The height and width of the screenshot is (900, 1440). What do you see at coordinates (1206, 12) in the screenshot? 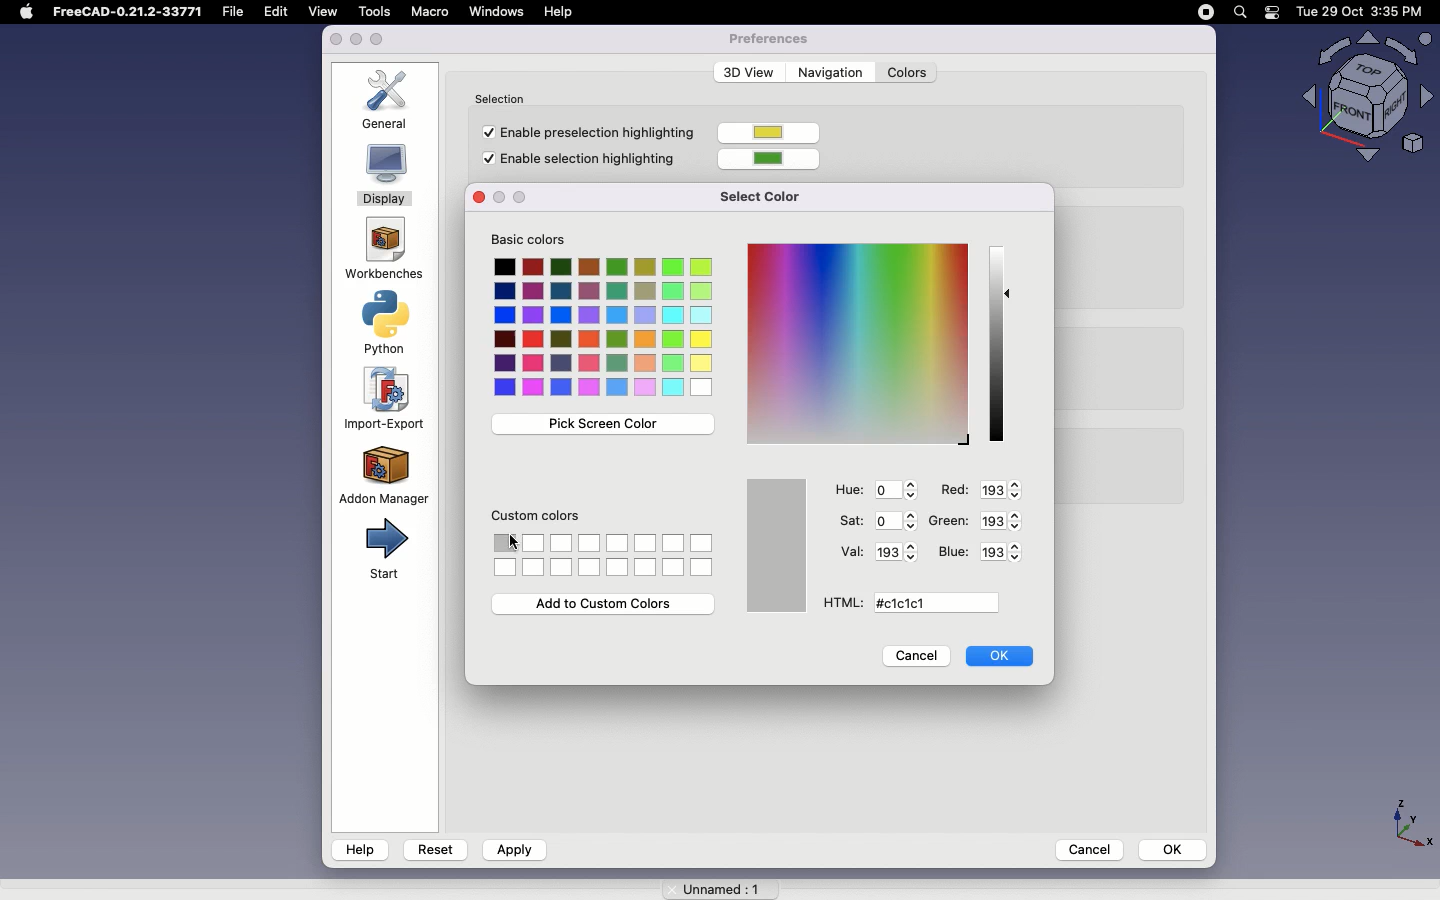
I see `pause` at bounding box center [1206, 12].